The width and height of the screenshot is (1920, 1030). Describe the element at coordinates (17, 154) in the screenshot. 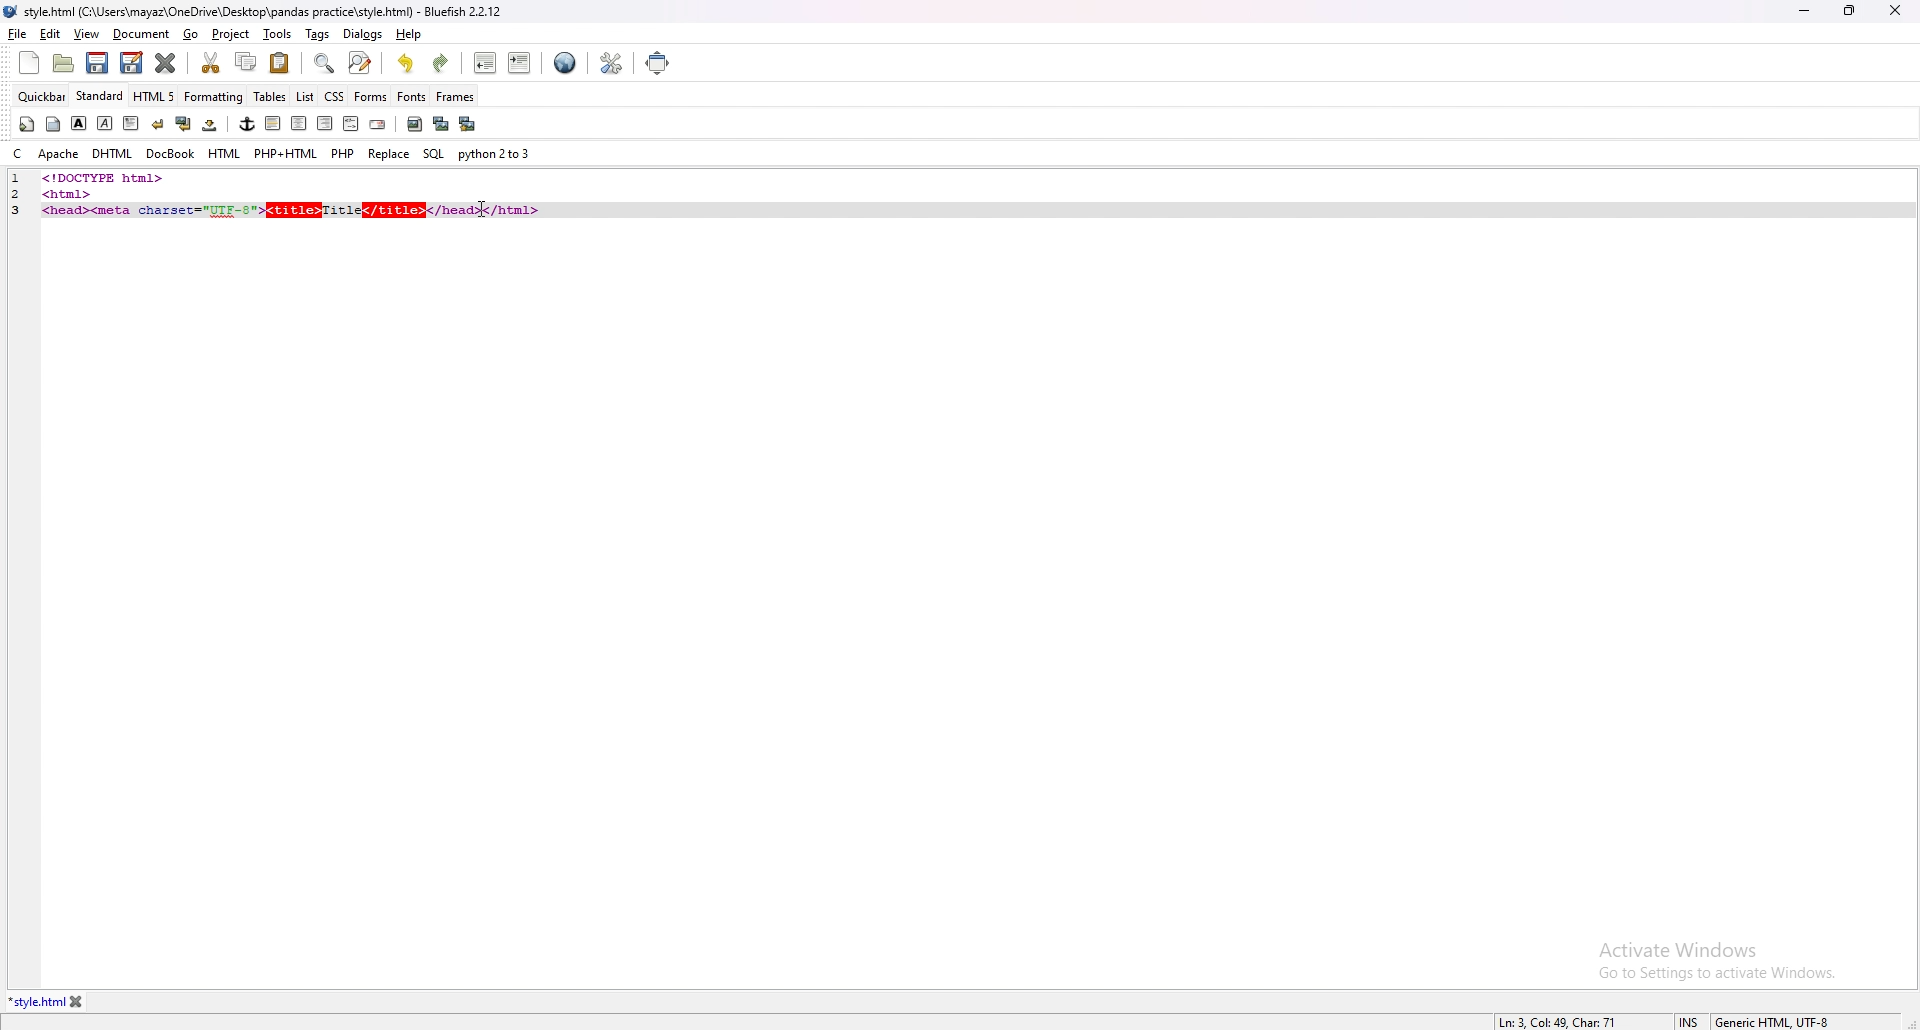

I see `c` at that location.